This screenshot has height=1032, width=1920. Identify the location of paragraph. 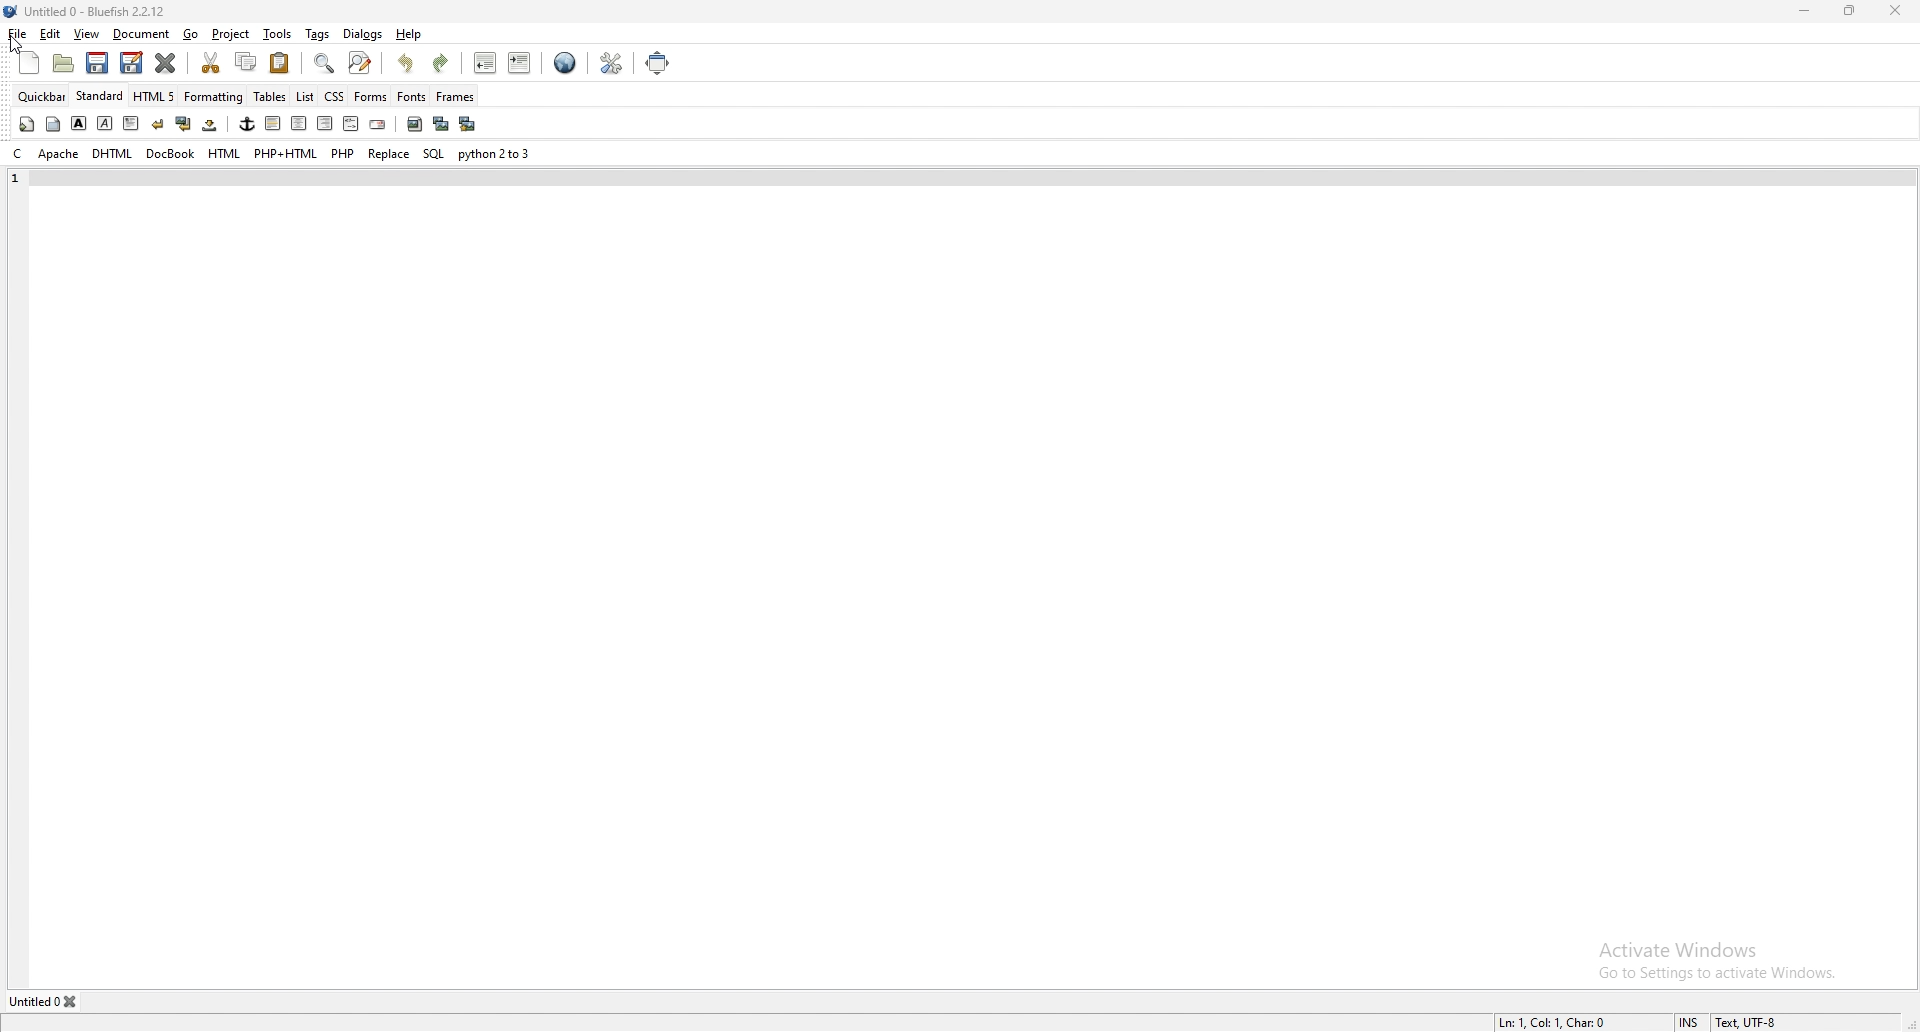
(131, 124).